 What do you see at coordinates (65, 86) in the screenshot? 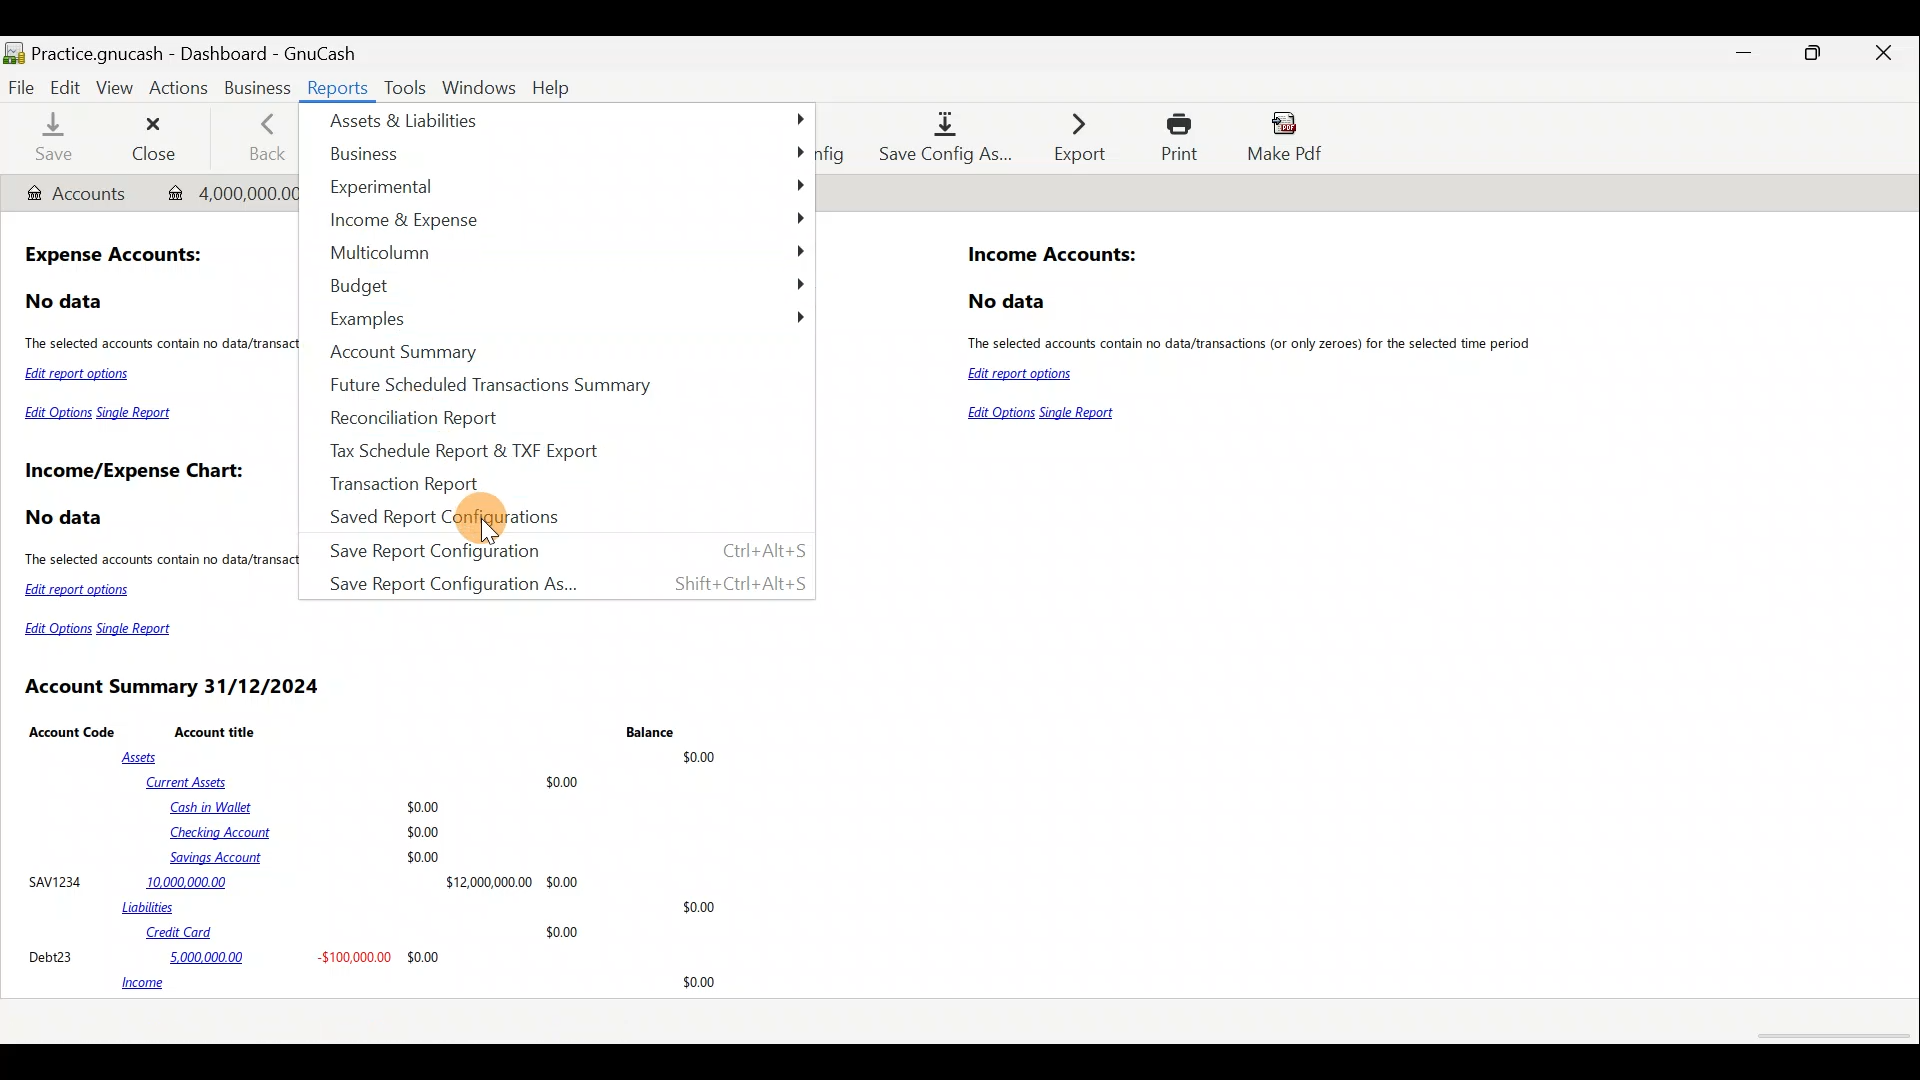
I see `Edit` at bounding box center [65, 86].